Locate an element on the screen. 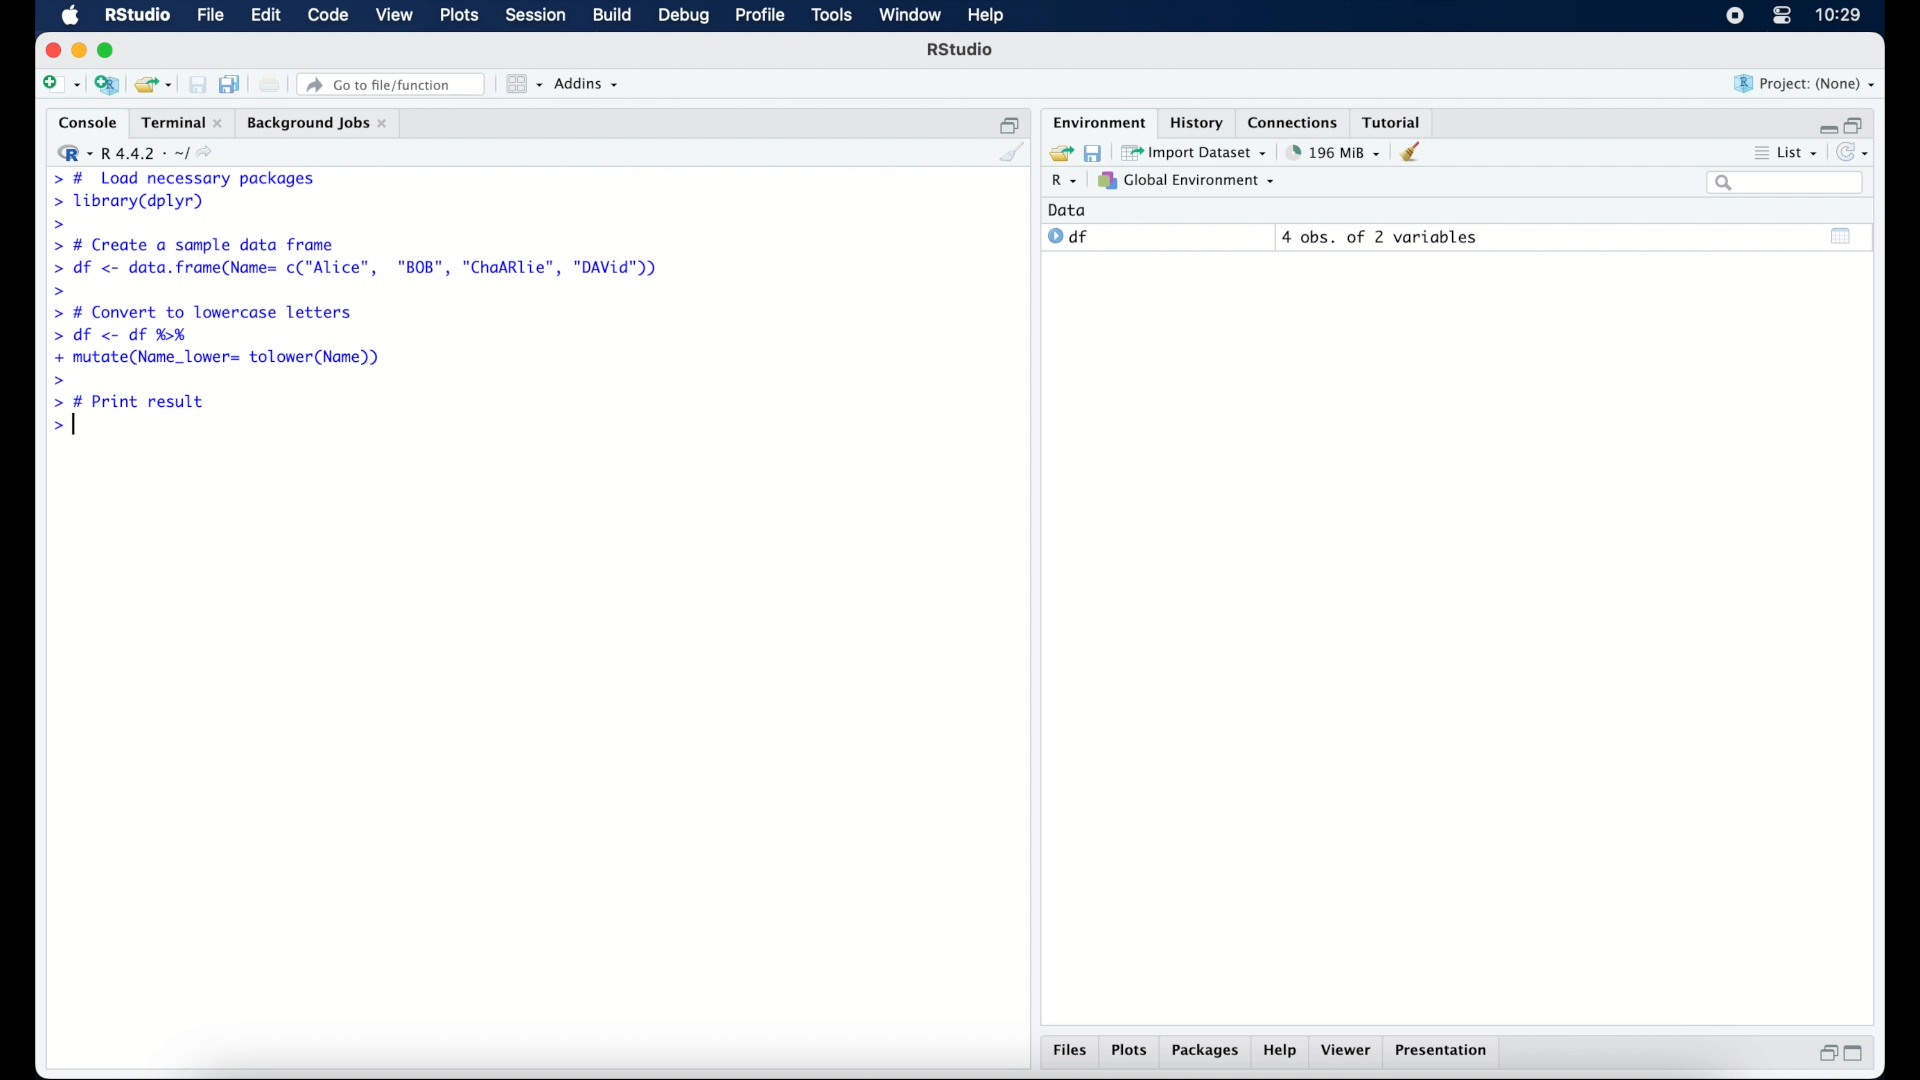 This screenshot has width=1920, height=1080. R Studio is located at coordinates (962, 52).